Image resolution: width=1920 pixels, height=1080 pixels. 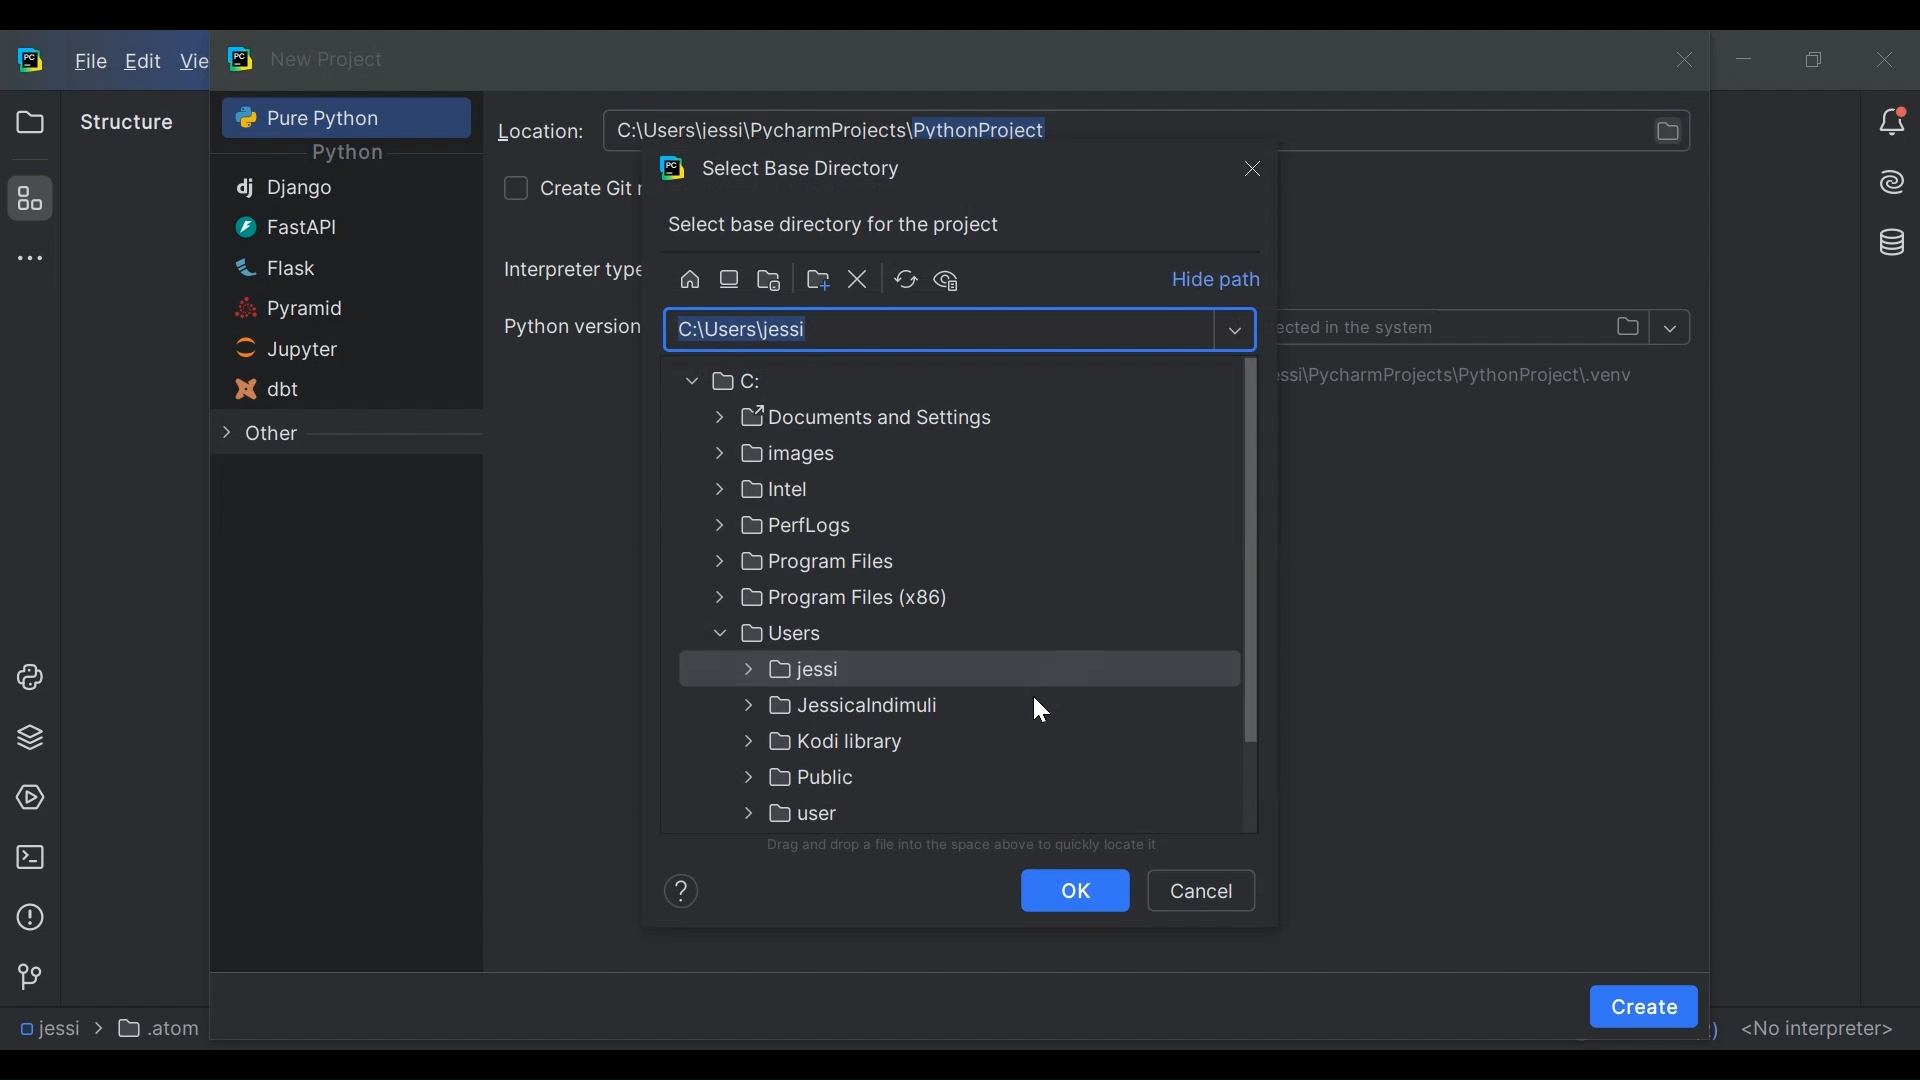 What do you see at coordinates (127, 122) in the screenshot?
I see `Structure` at bounding box center [127, 122].